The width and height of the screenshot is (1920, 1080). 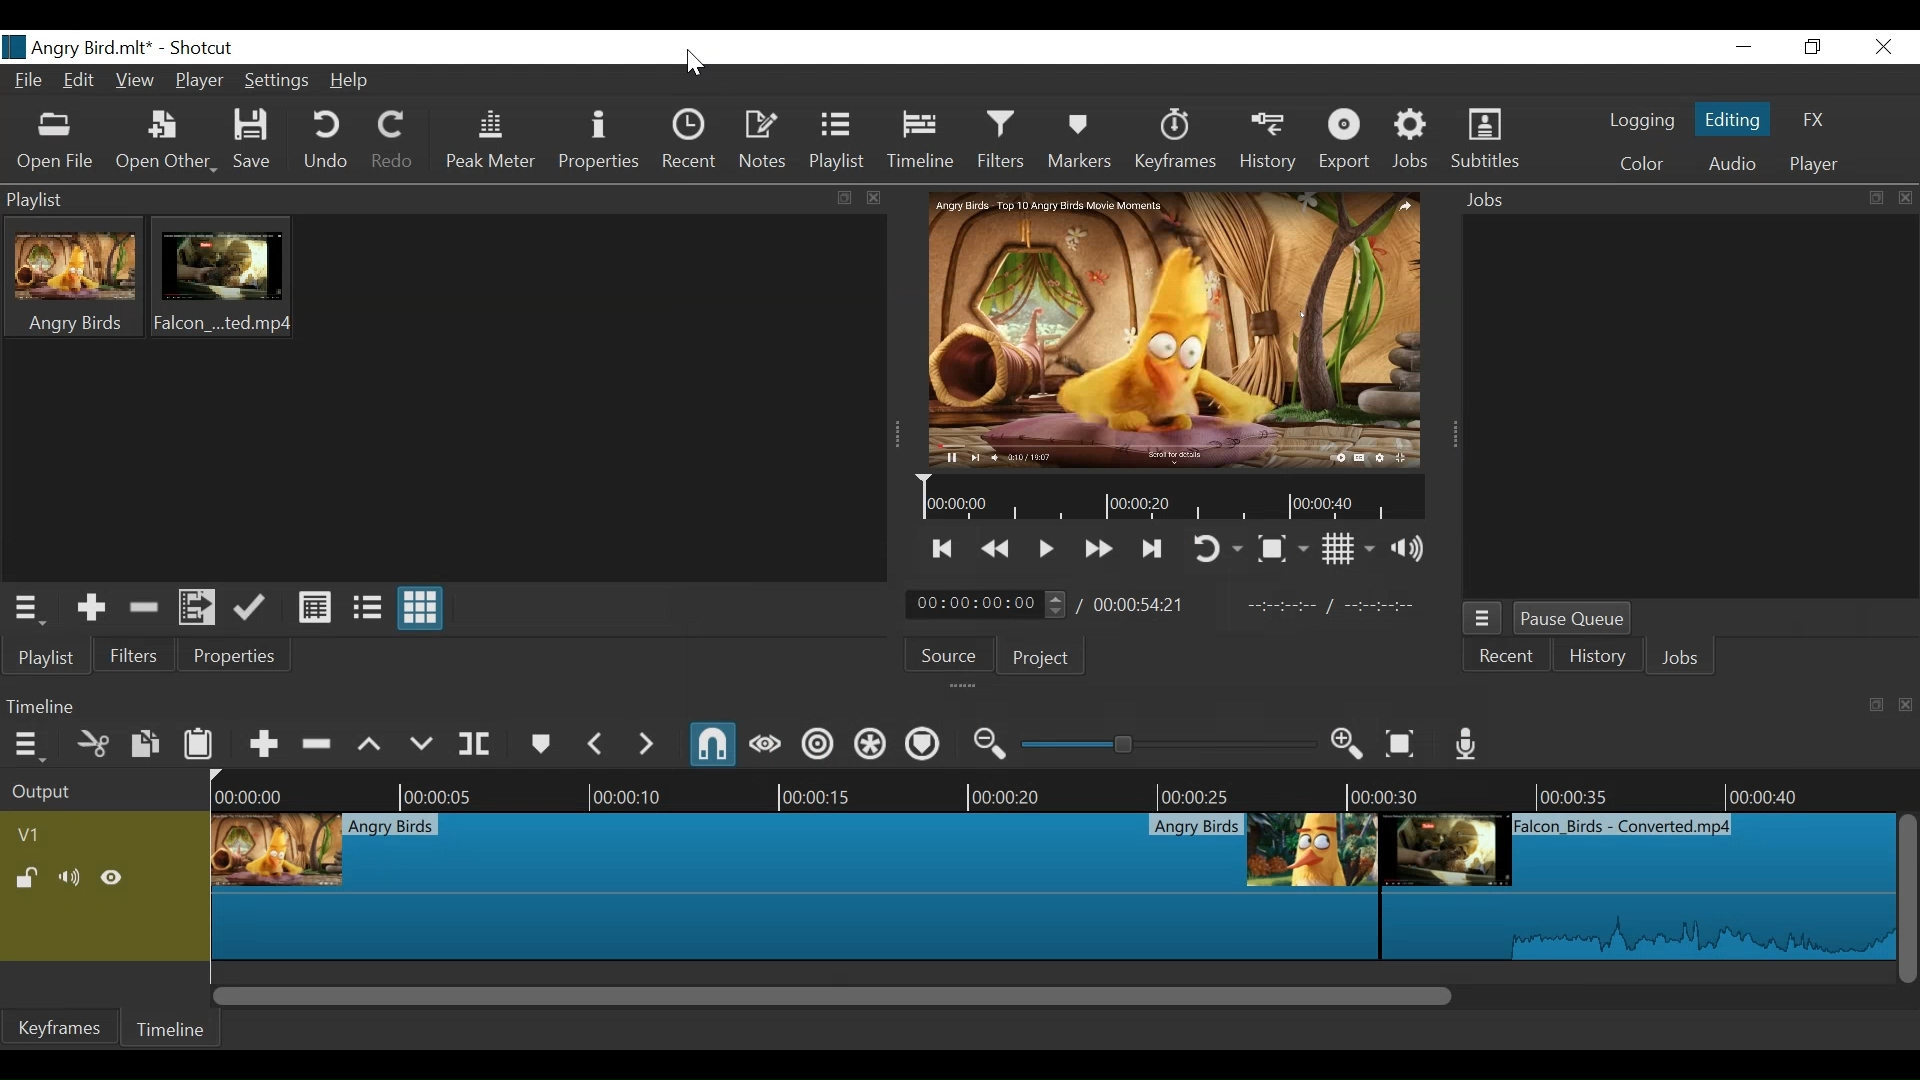 What do you see at coordinates (959, 707) in the screenshot?
I see `Timeline Panel` at bounding box center [959, 707].